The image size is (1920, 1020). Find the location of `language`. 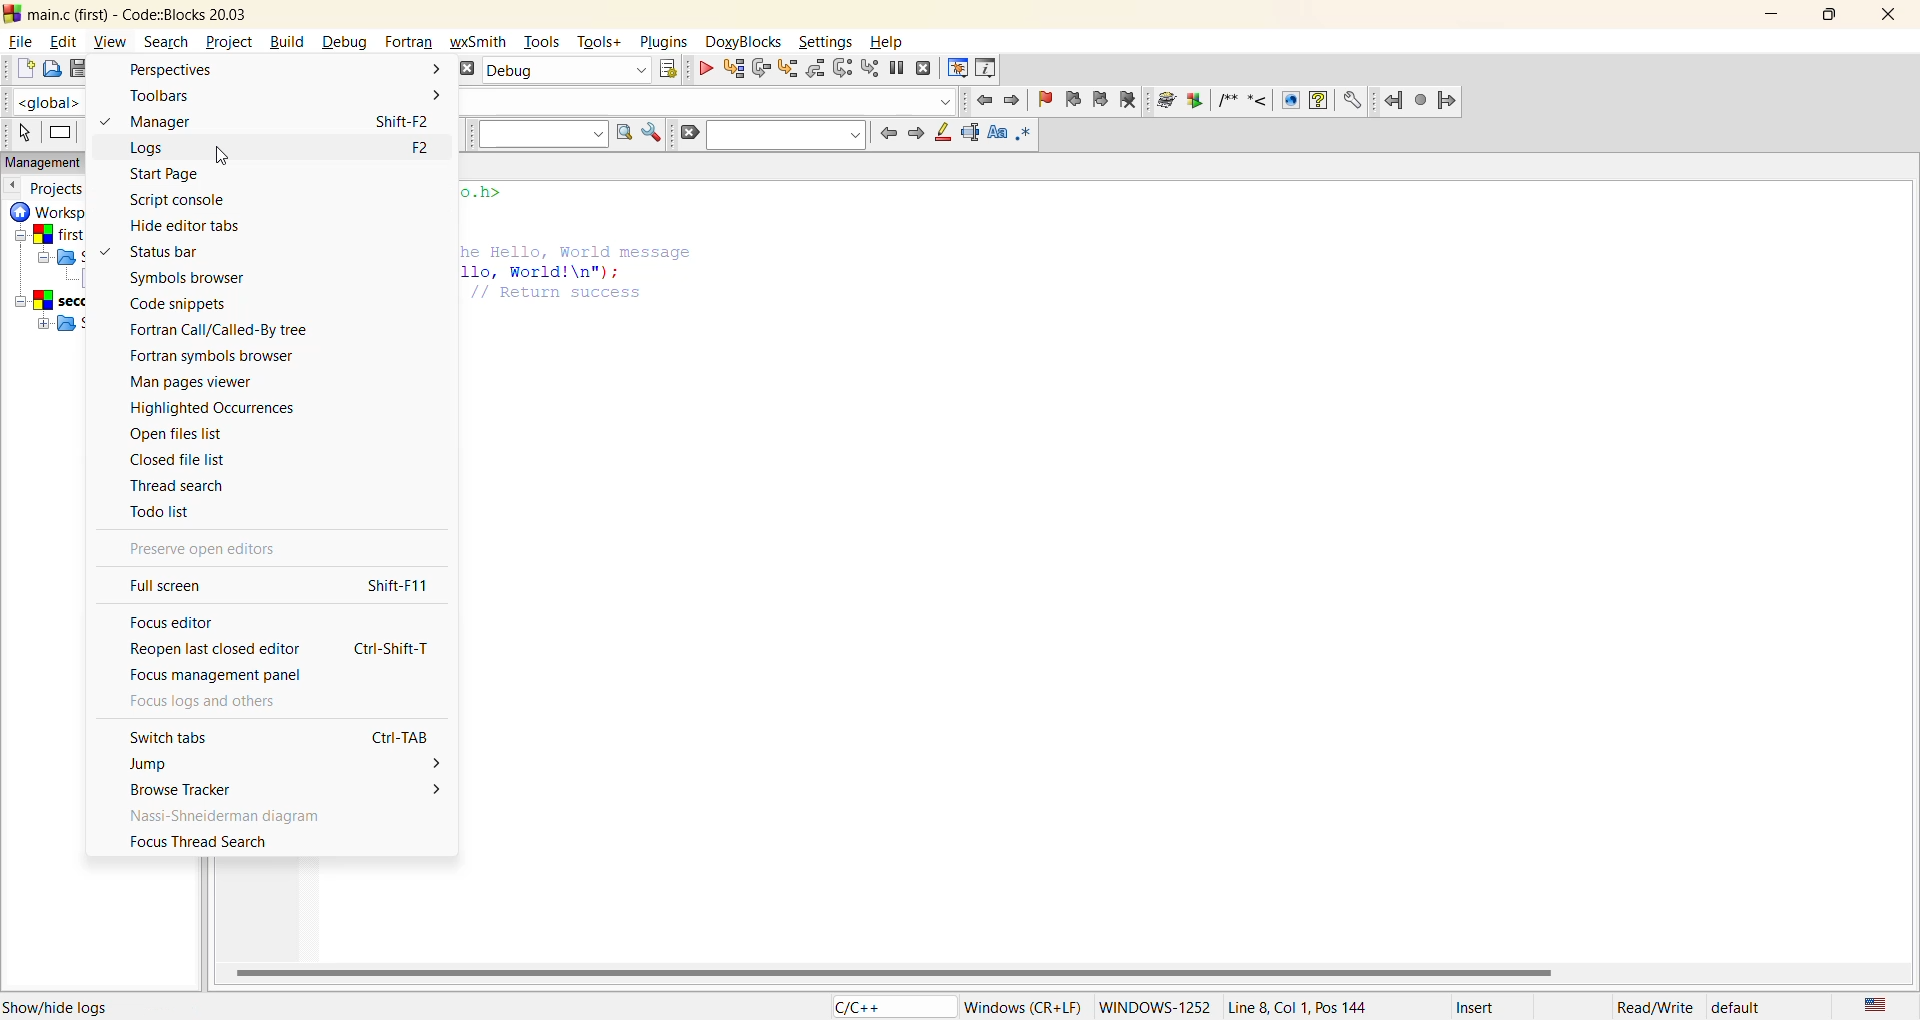

language is located at coordinates (888, 1007).